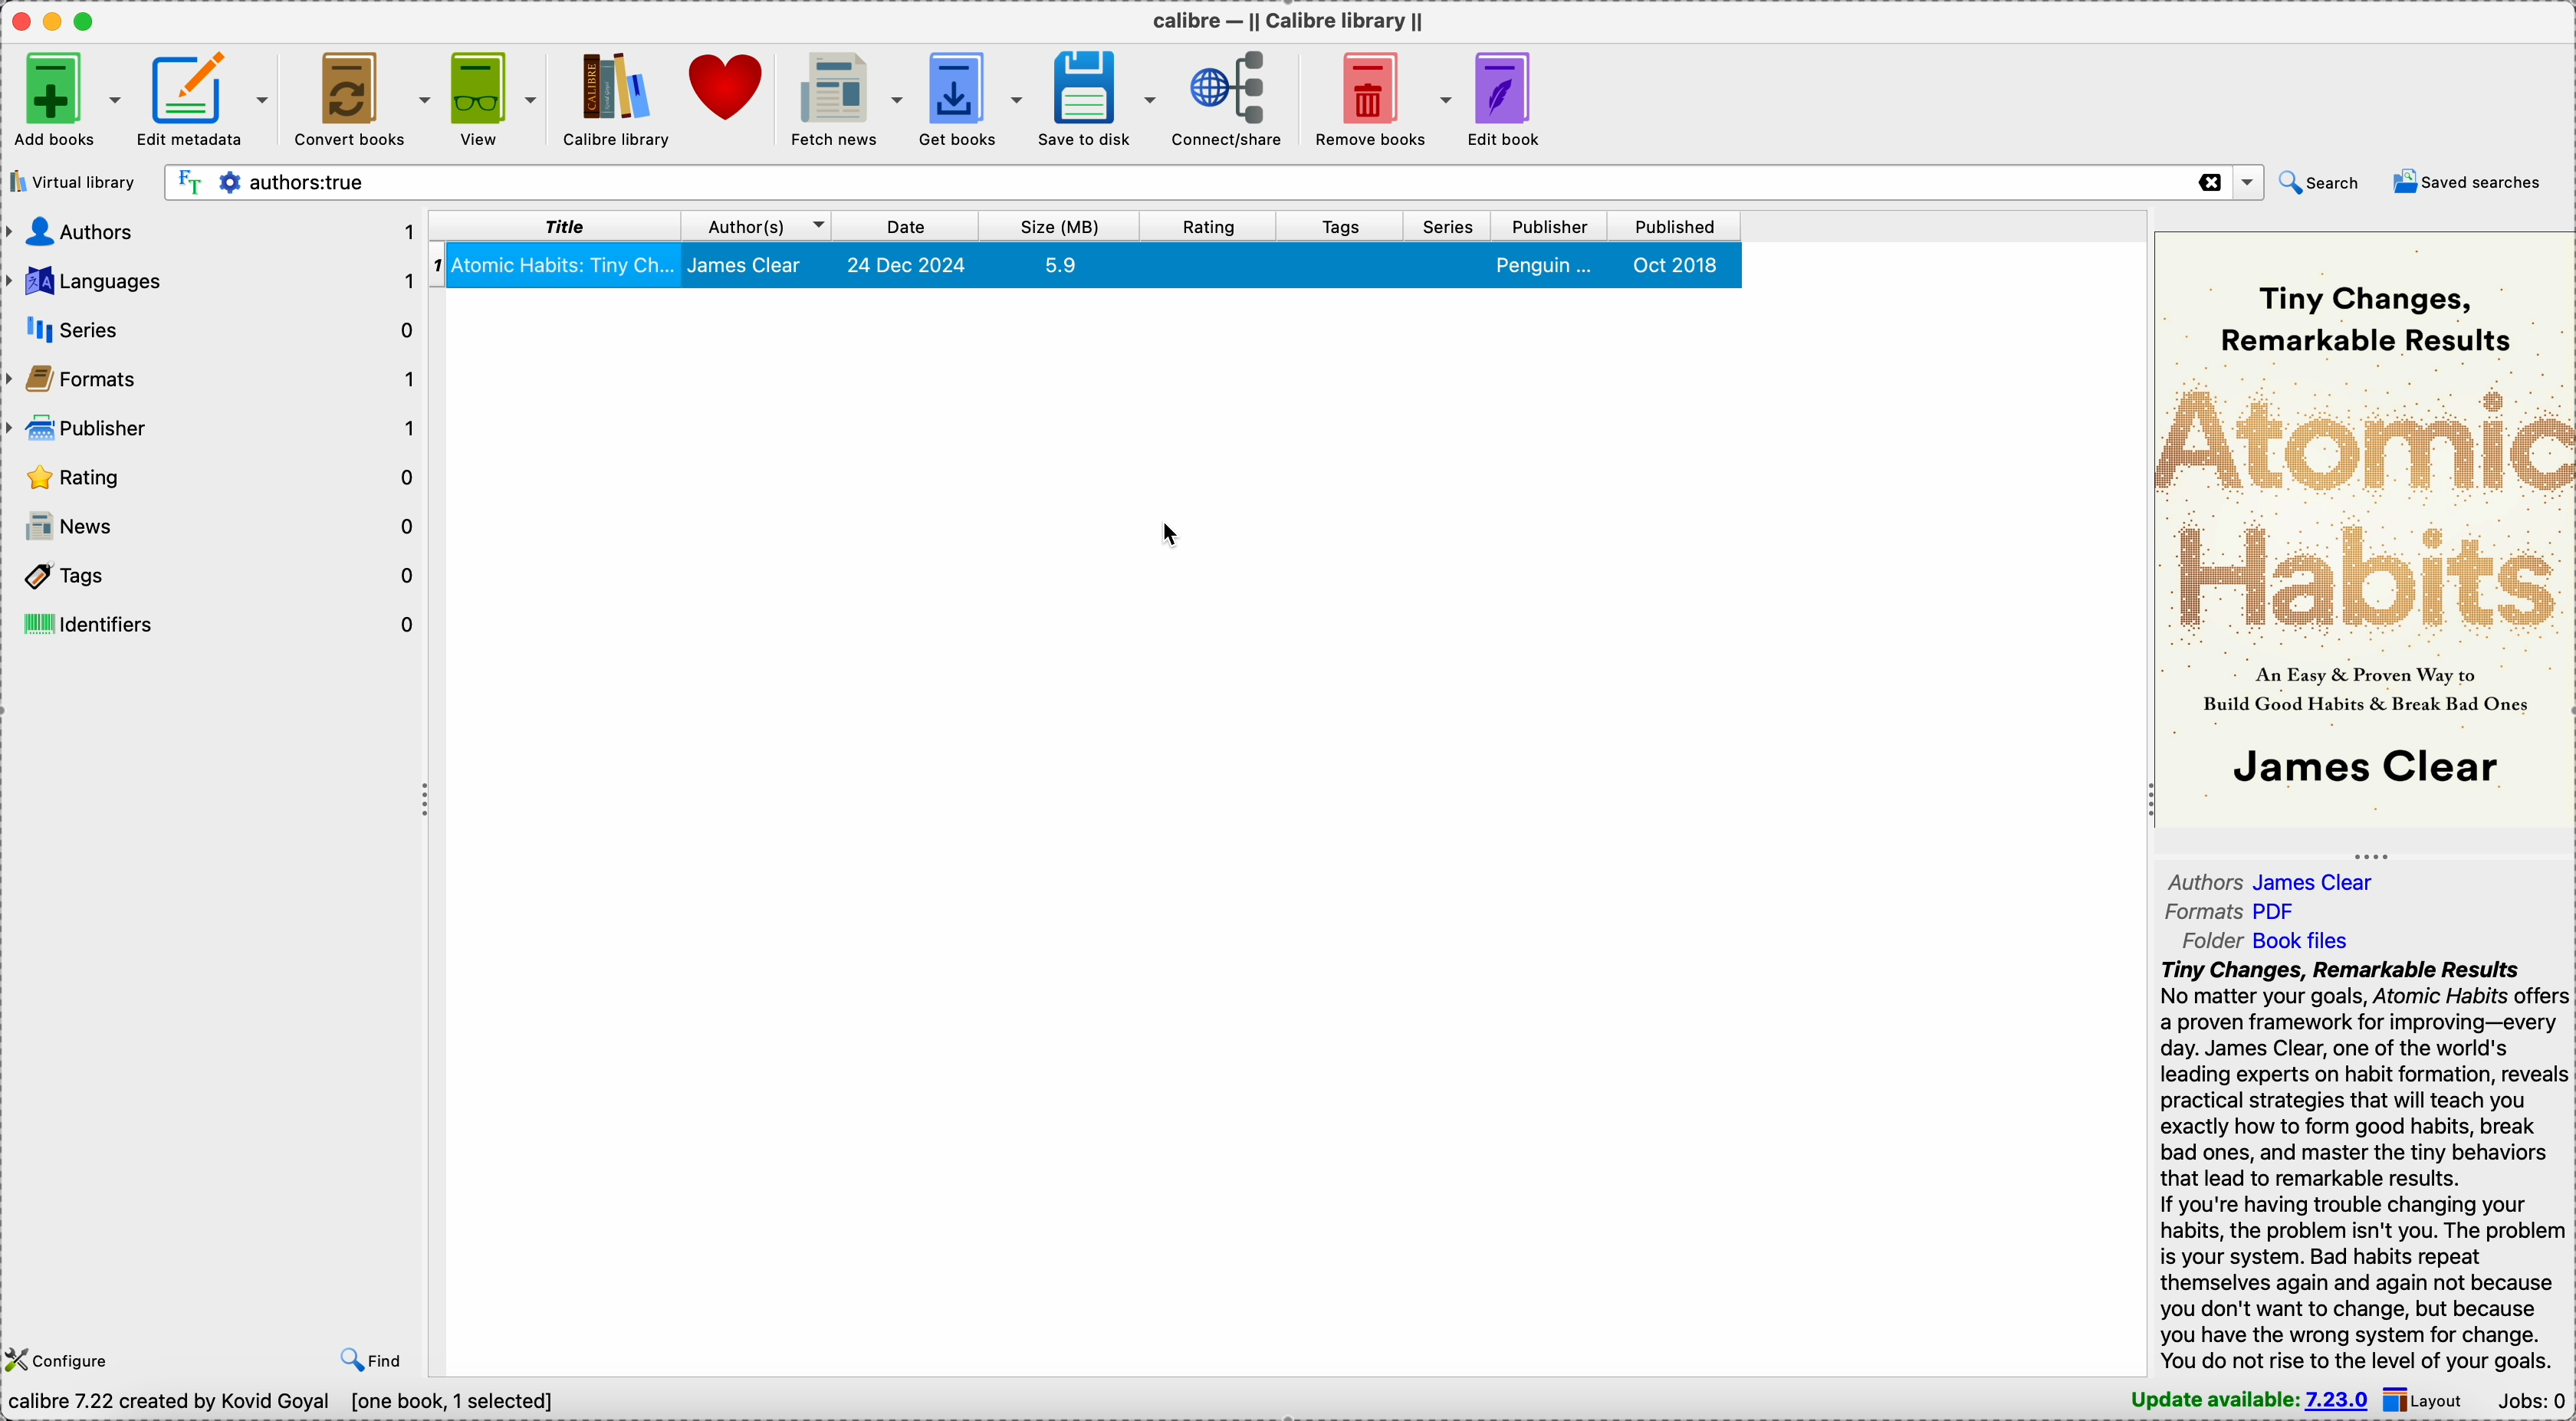  What do you see at coordinates (2246, 1400) in the screenshot?
I see `update available: 7.23.0` at bounding box center [2246, 1400].